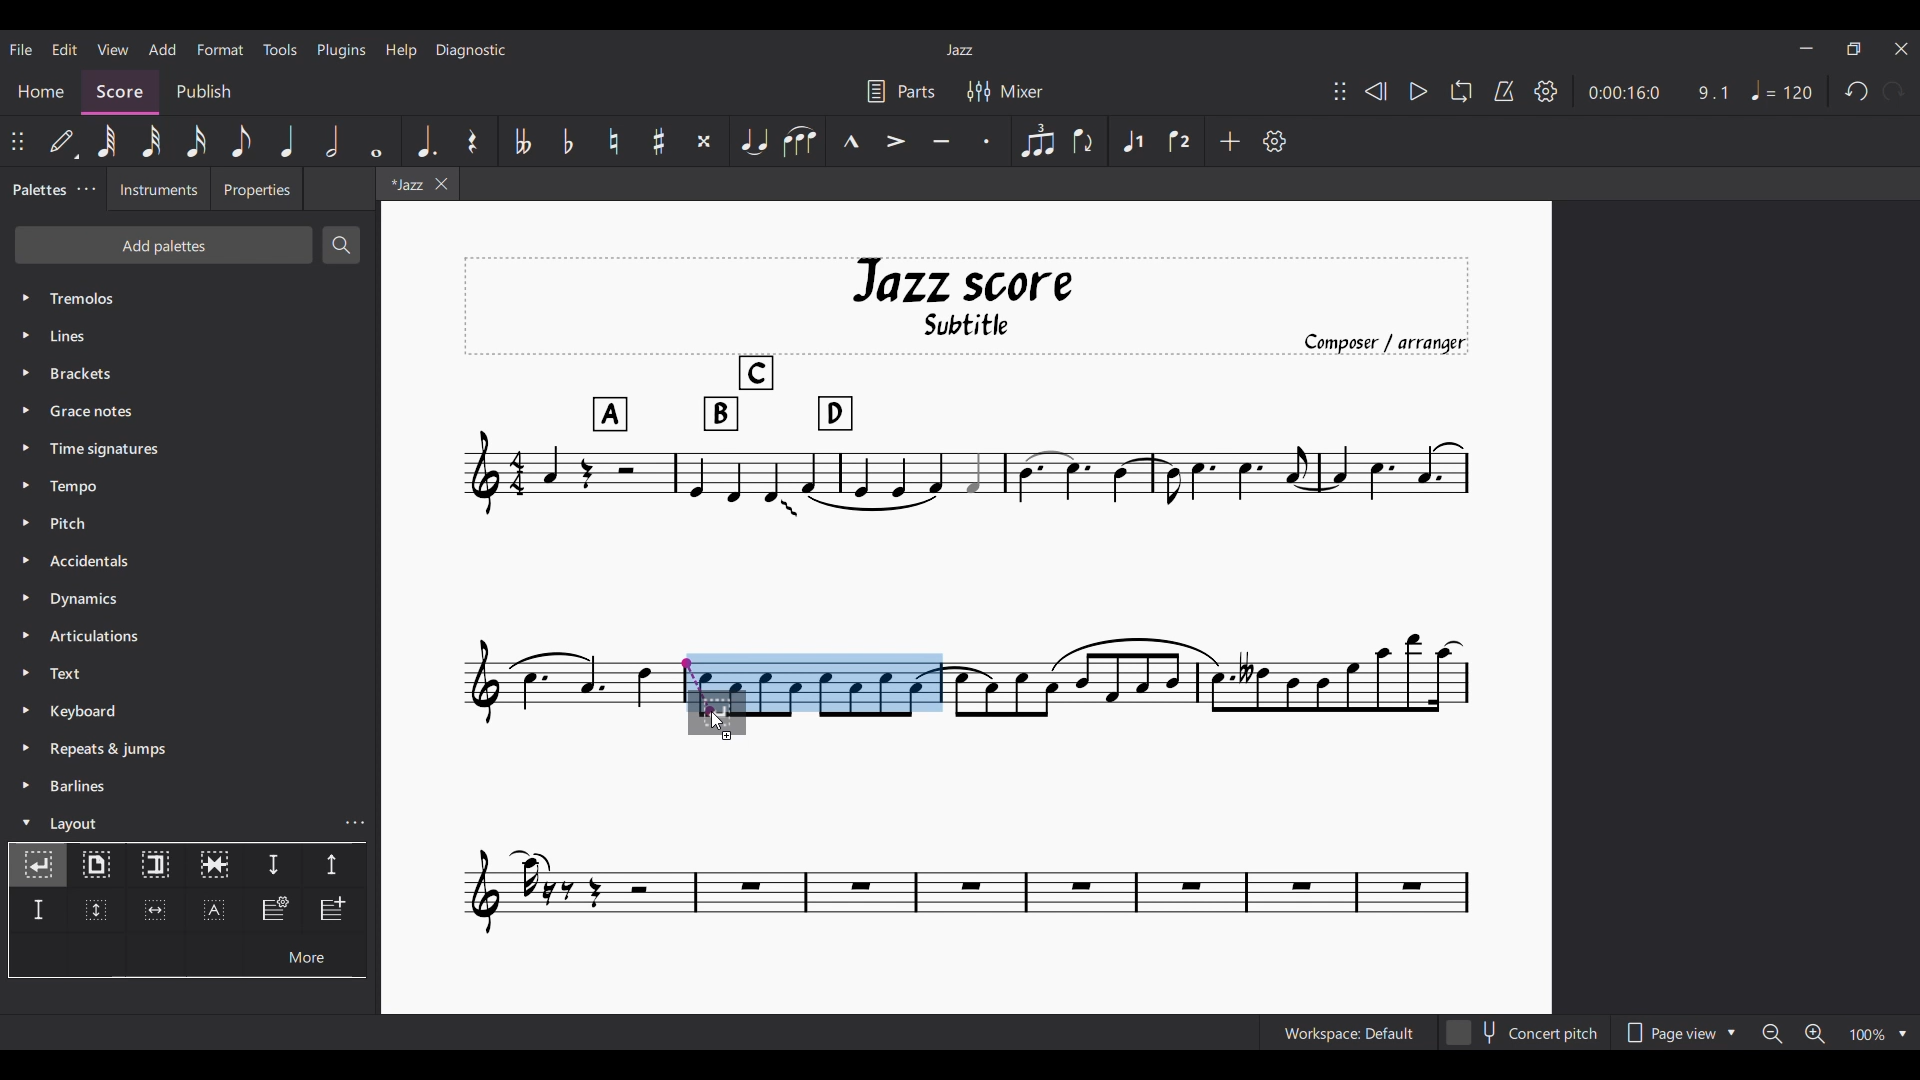  What do you see at coordinates (334, 866) in the screenshot?
I see `Start spacer up` at bounding box center [334, 866].